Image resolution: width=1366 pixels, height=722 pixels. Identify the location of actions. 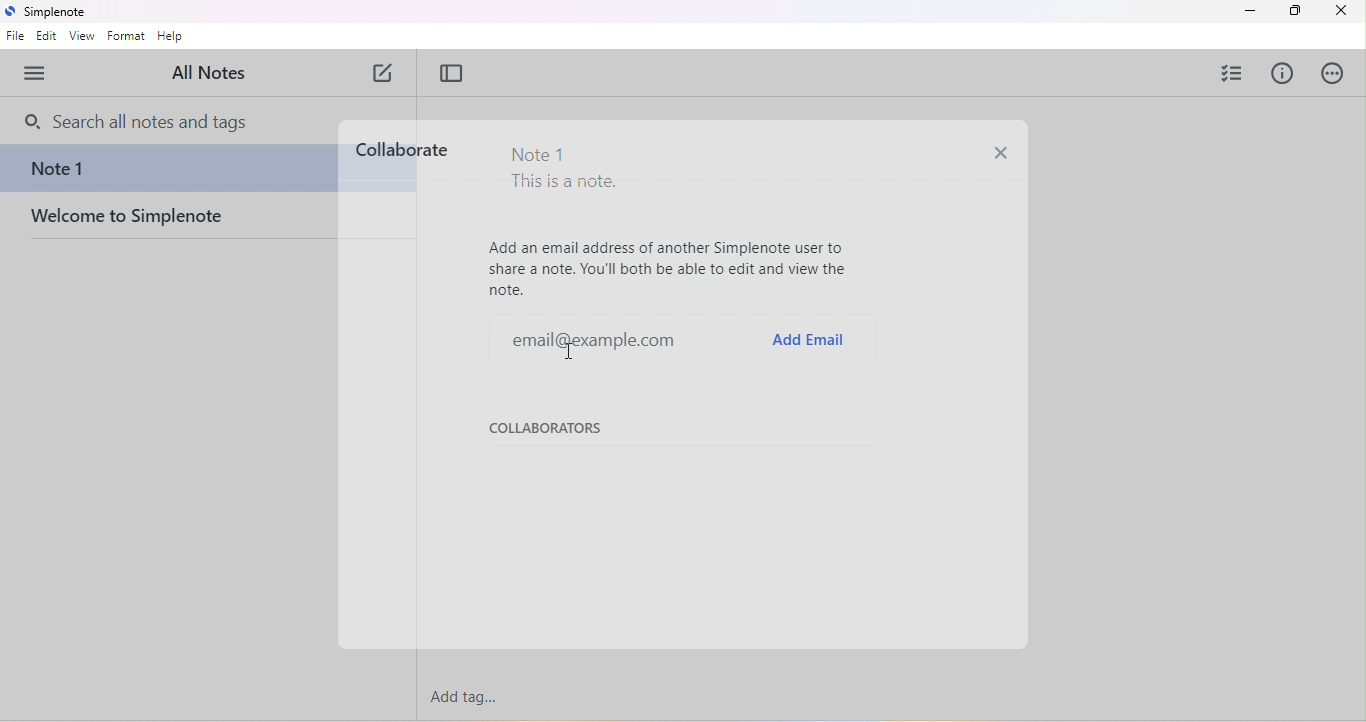
(1332, 73).